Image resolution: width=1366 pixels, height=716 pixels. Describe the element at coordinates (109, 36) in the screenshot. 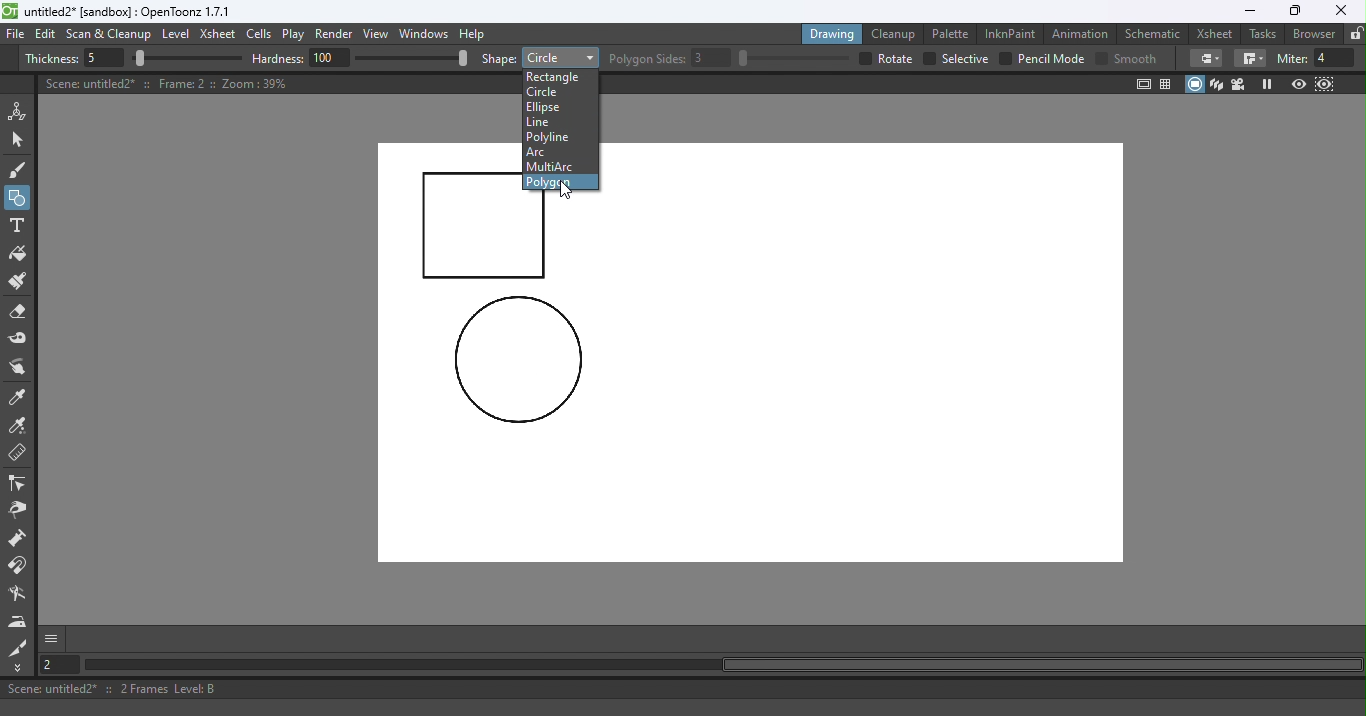

I see `Scan & Cleanup` at that location.